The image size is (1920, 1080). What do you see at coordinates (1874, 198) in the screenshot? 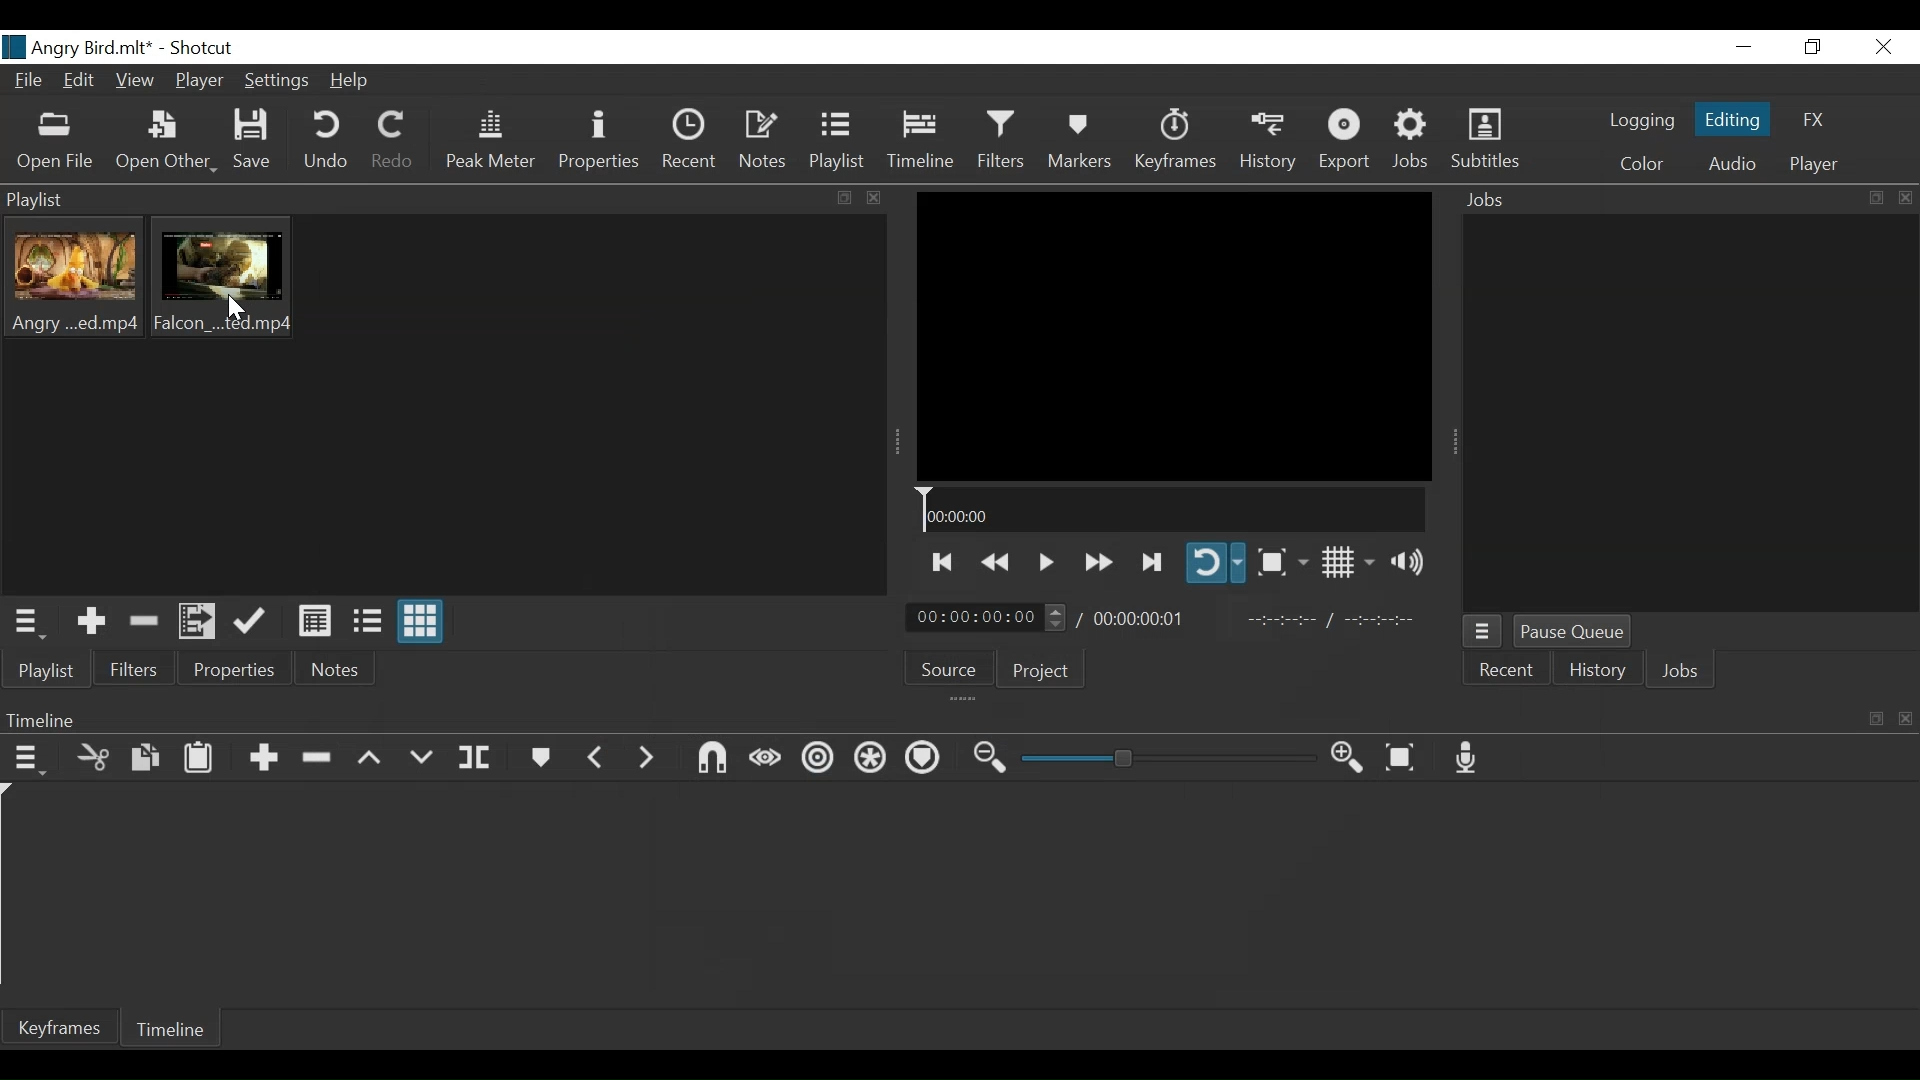
I see `copy` at bounding box center [1874, 198].